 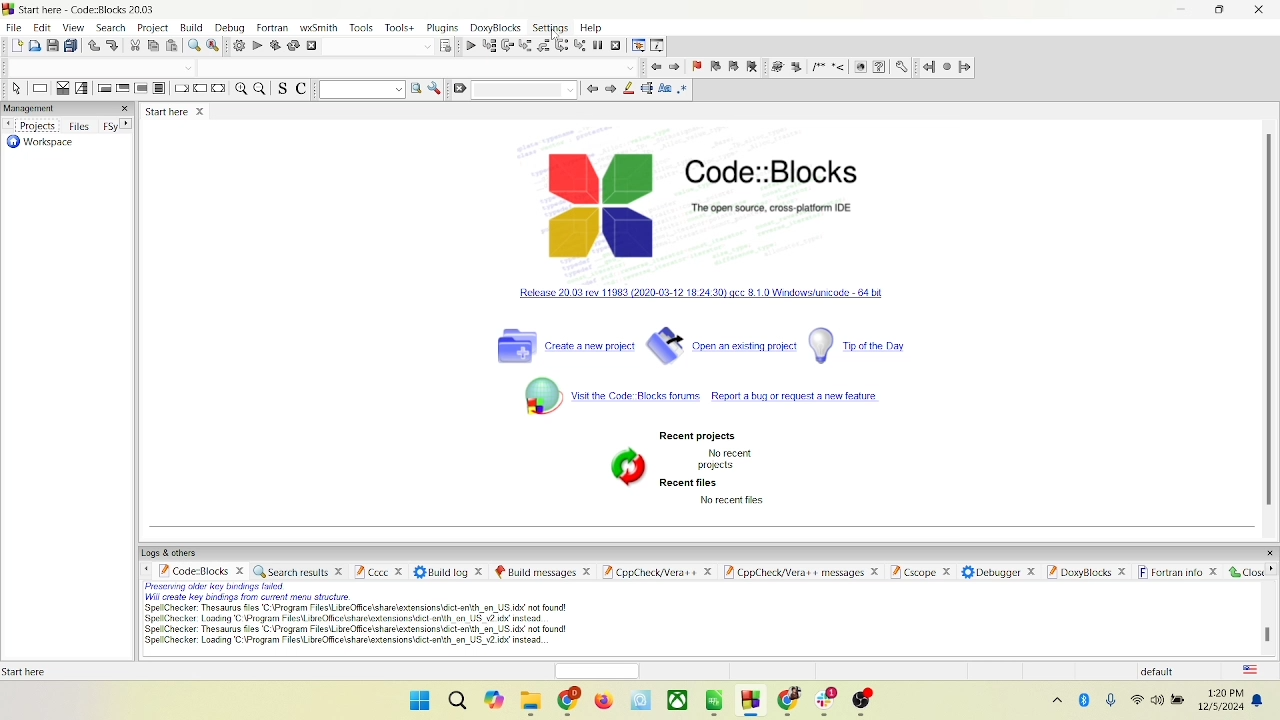 What do you see at coordinates (1086, 703) in the screenshot?
I see `bluetooth` at bounding box center [1086, 703].